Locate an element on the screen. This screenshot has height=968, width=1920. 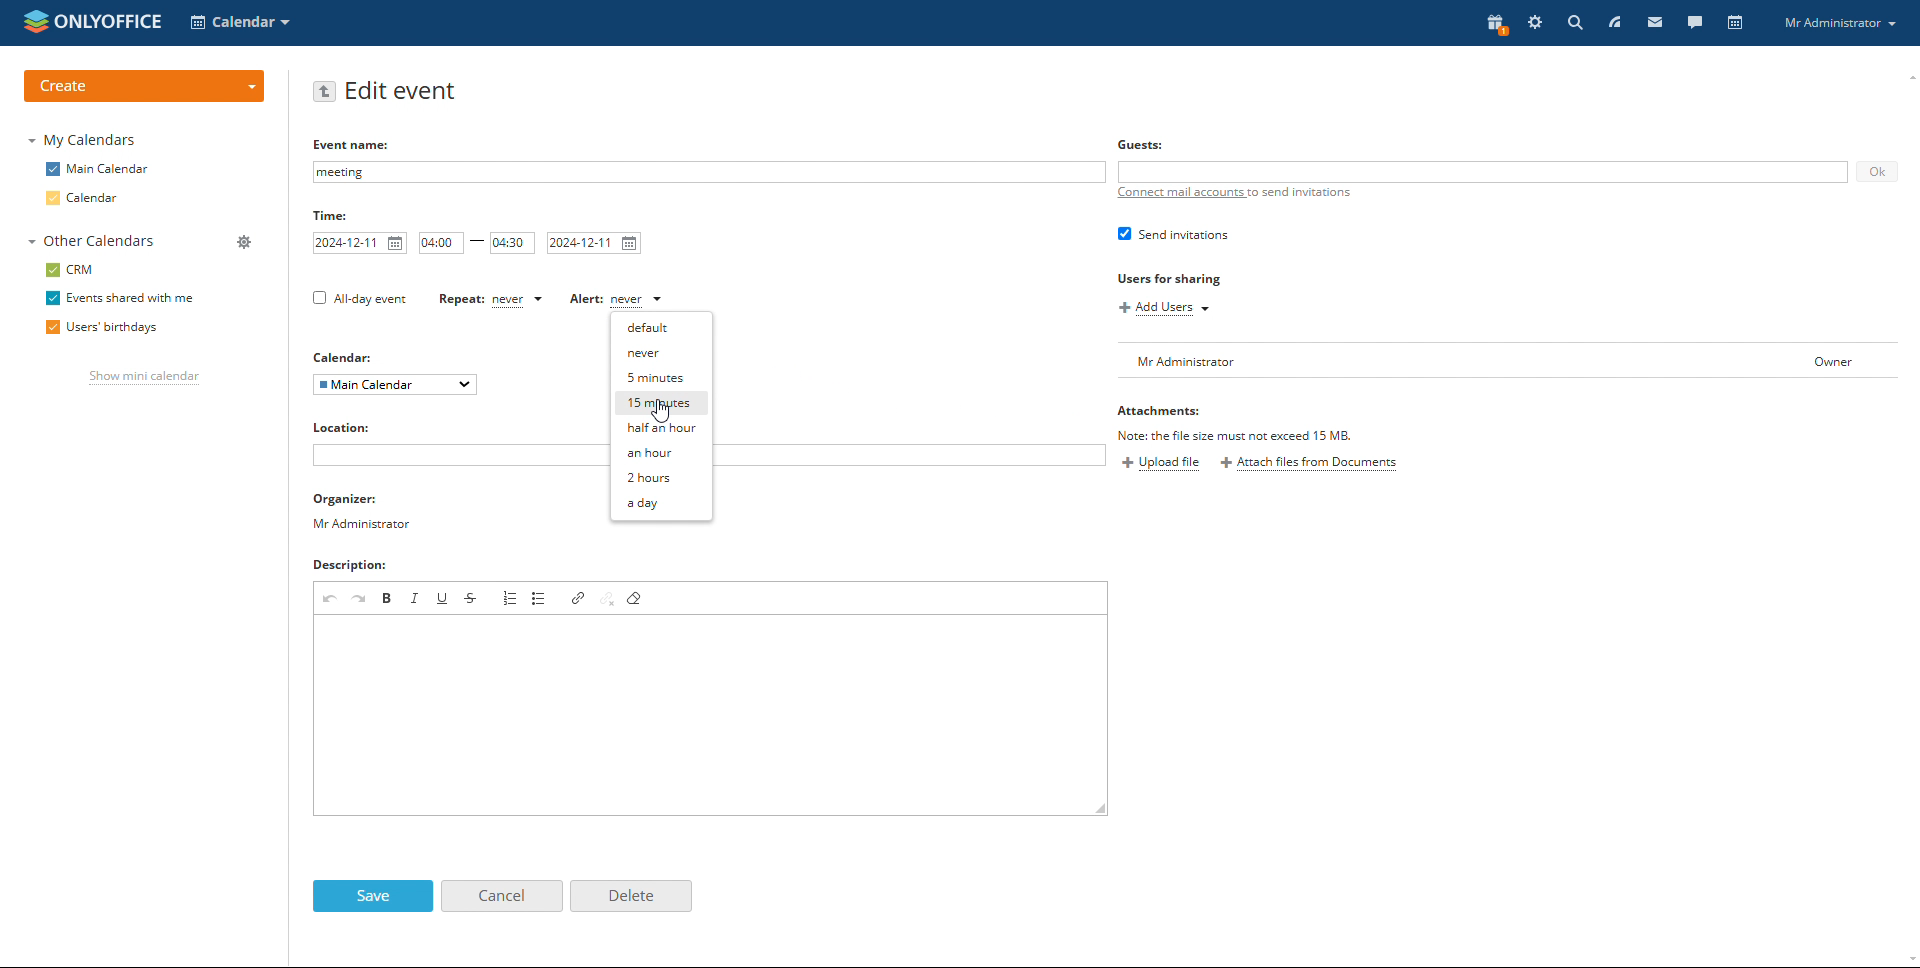
go back is located at coordinates (325, 91).